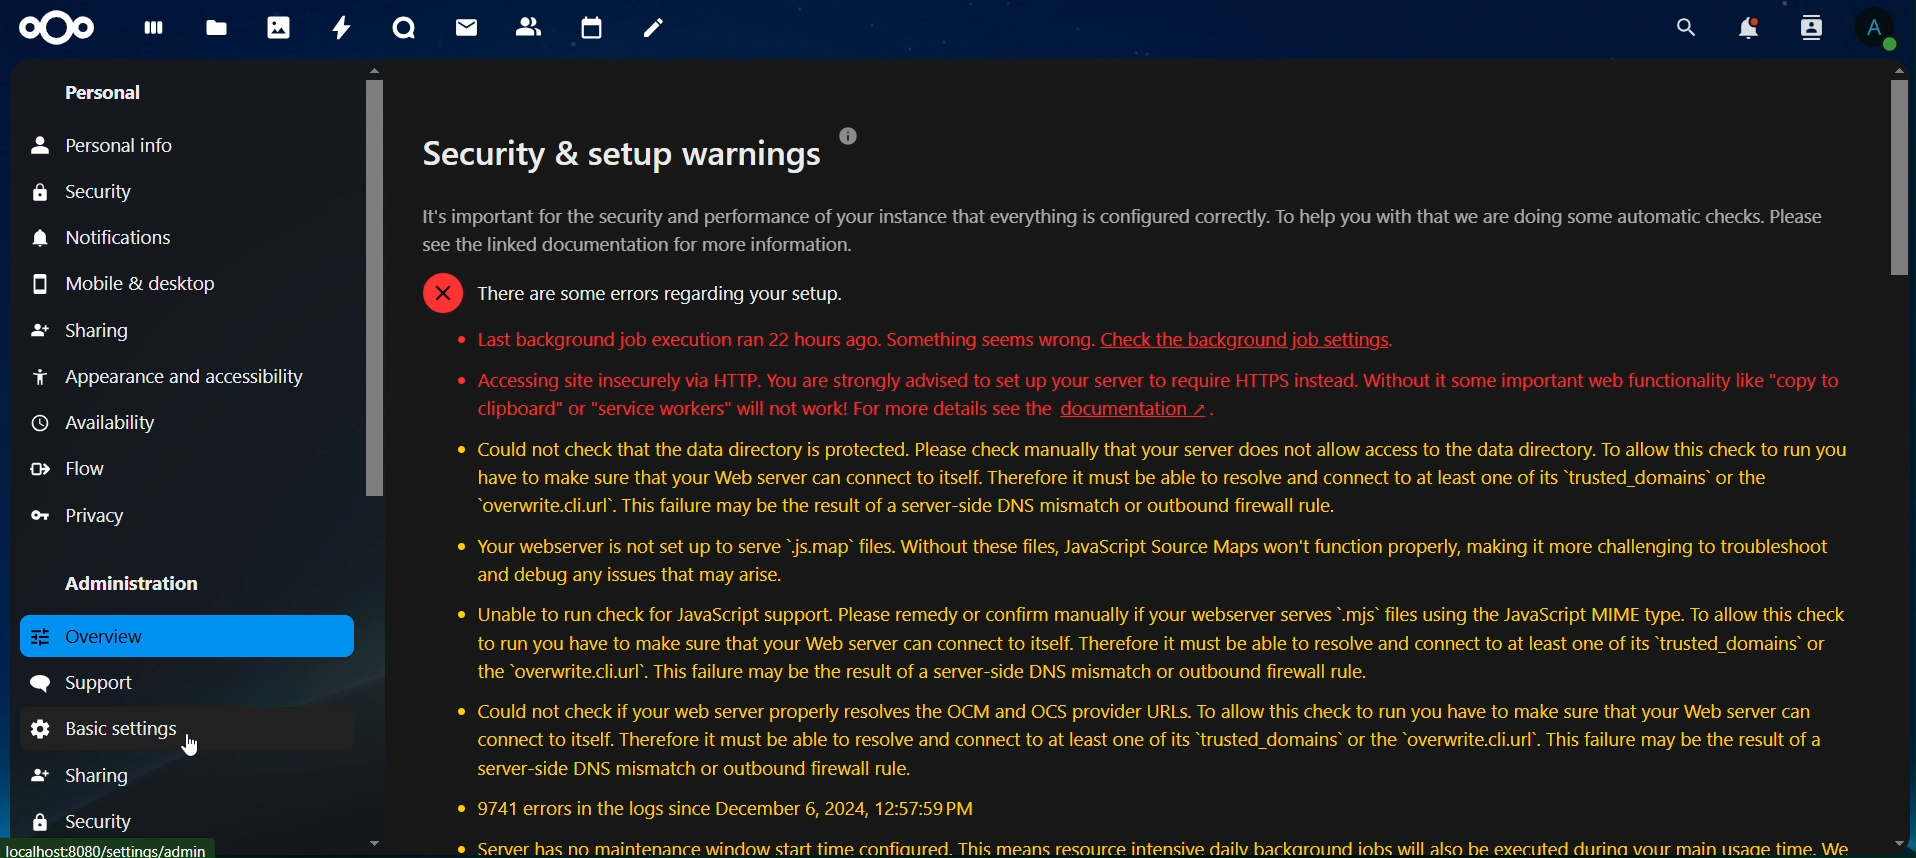 The height and width of the screenshot is (858, 1916). Describe the element at coordinates (654, 30) in the screenshot. I see `notes` at that location.